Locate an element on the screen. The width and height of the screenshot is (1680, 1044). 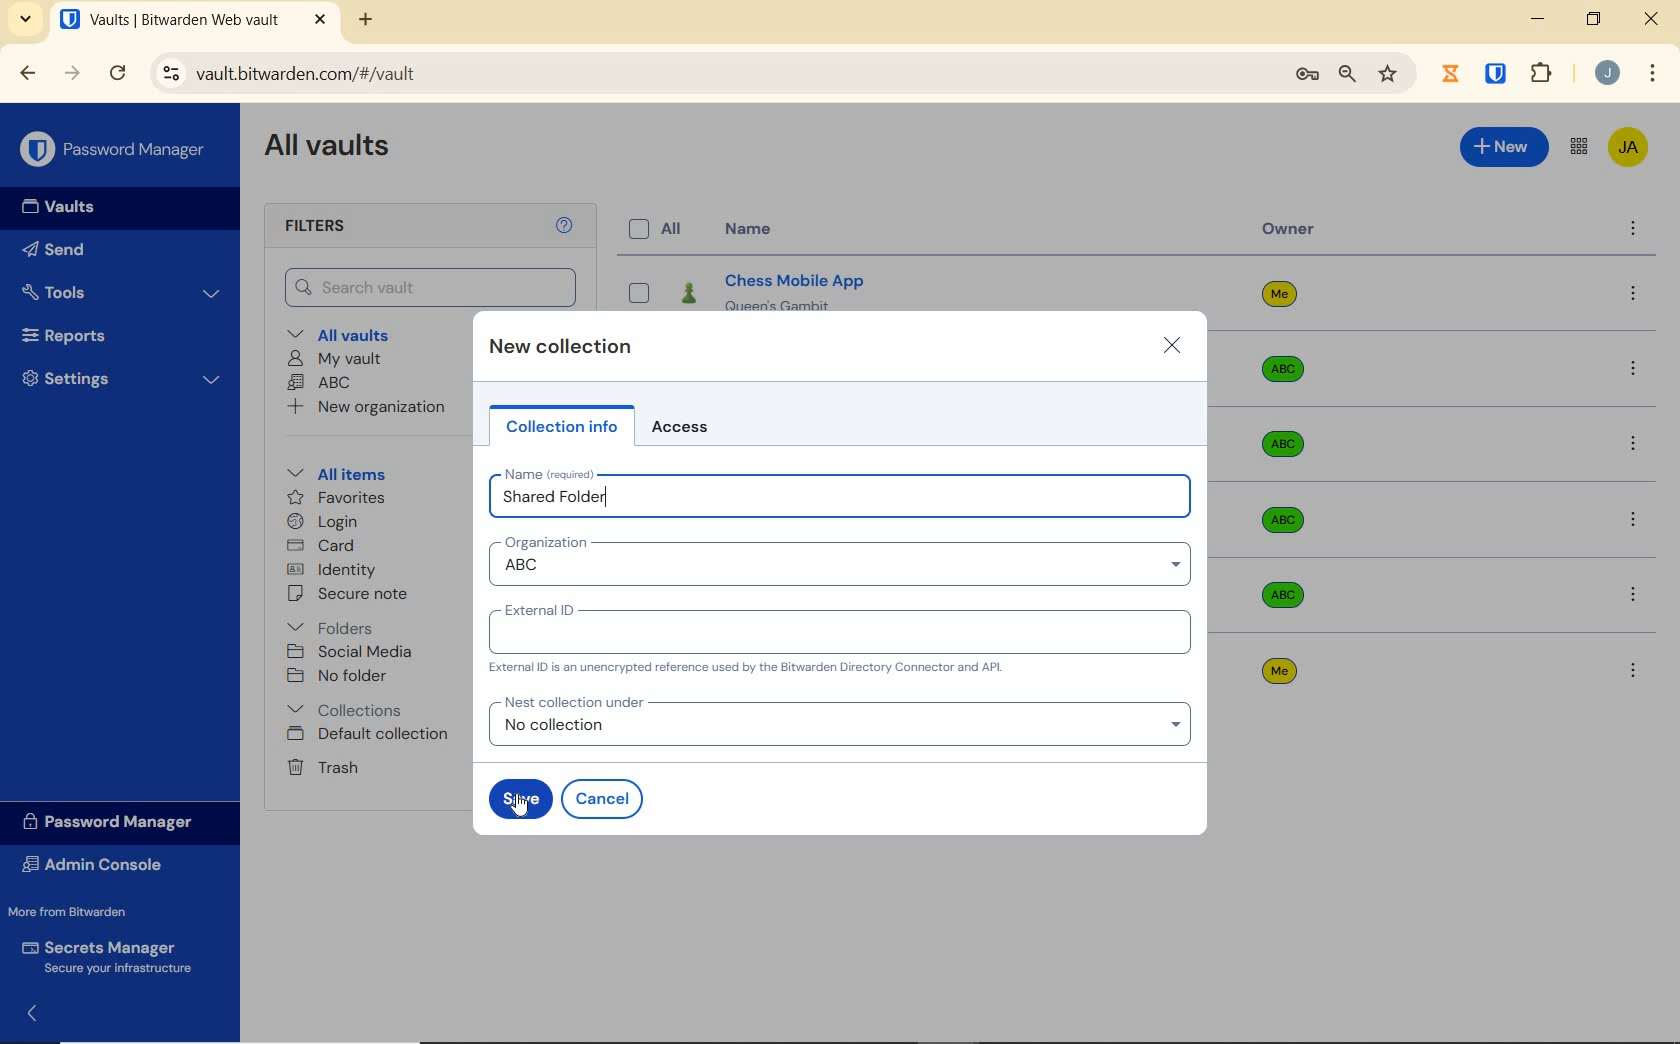
nest collection under is located at coordinates (572, 703).